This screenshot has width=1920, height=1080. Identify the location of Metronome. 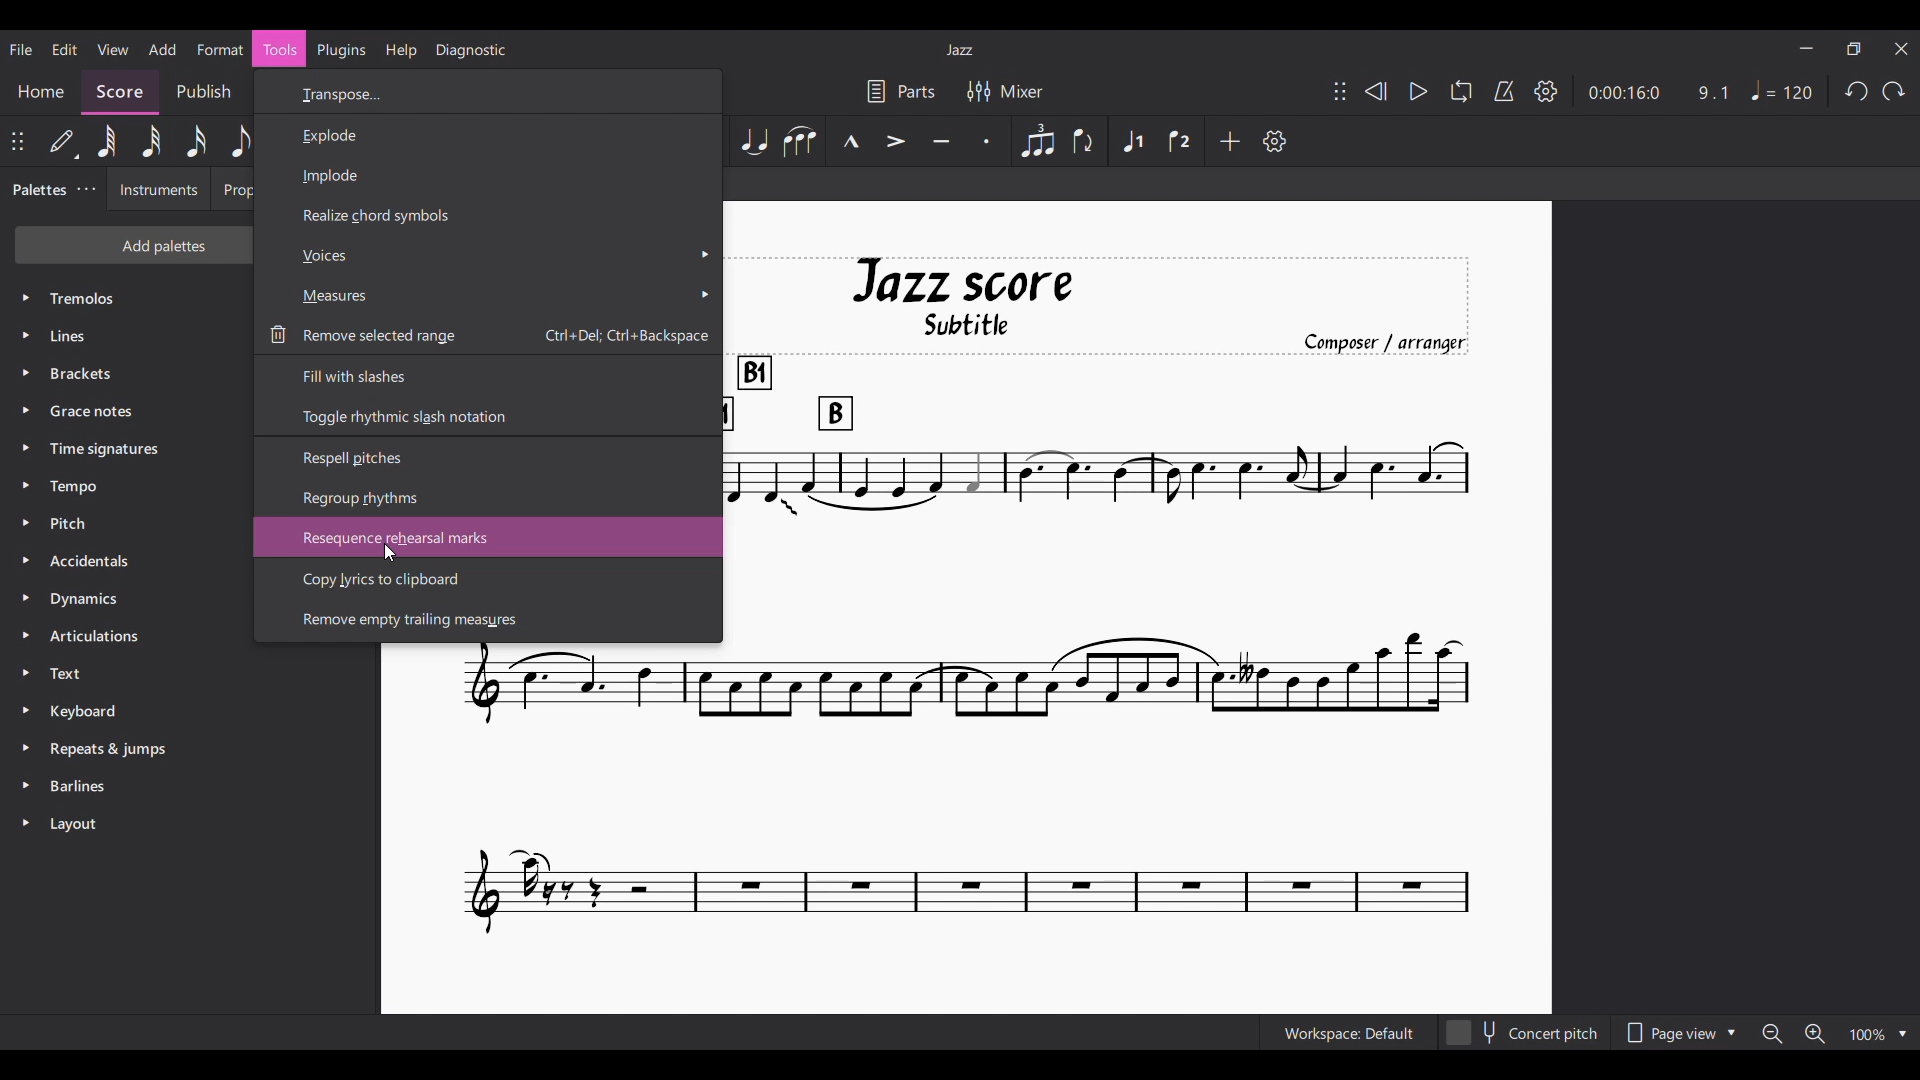
(1504, 91).